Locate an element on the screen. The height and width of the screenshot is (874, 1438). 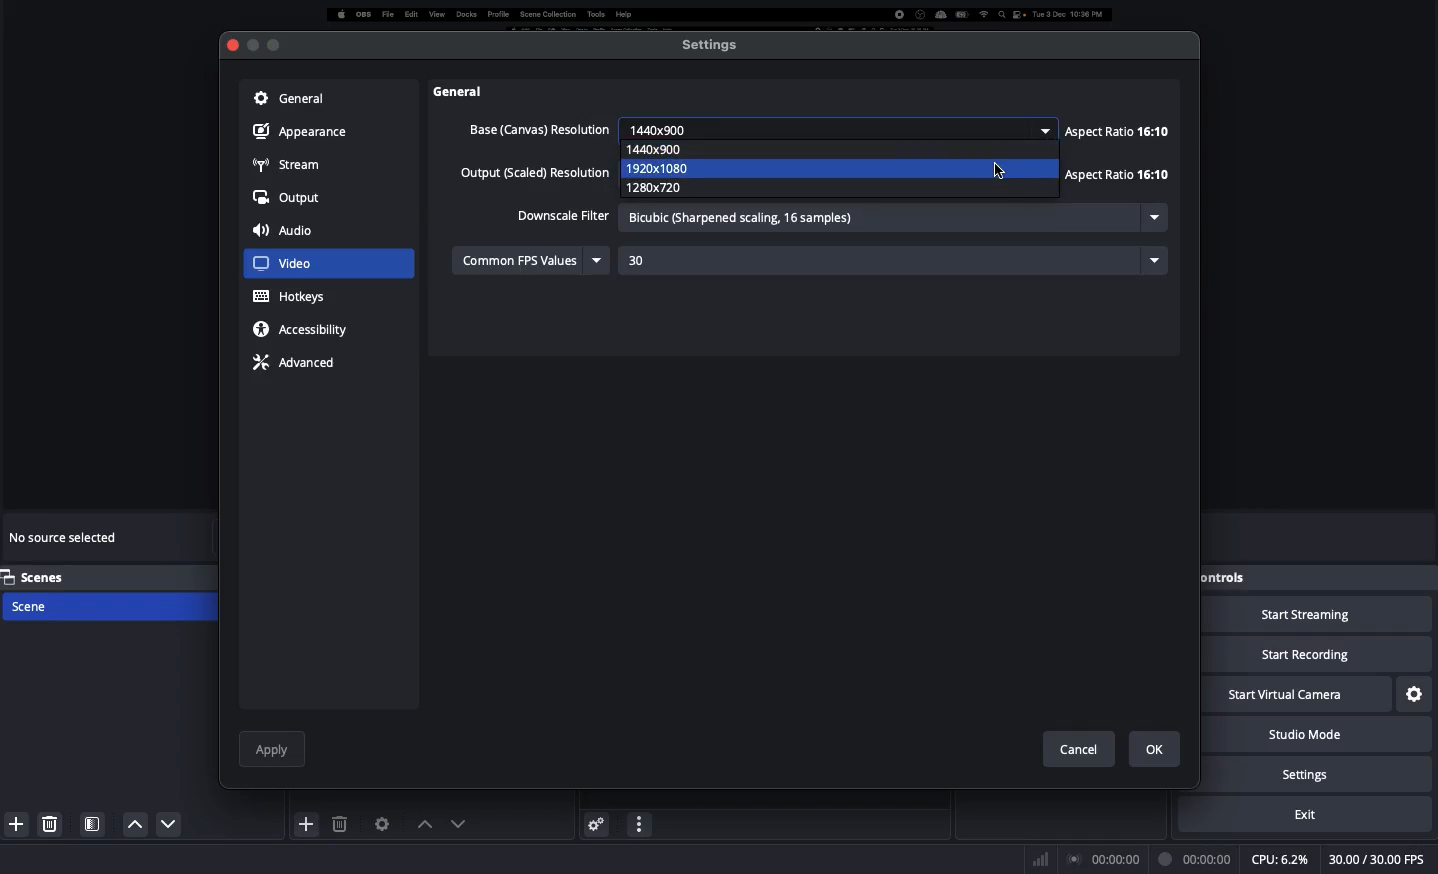
Move down is located at coordinates (456, 823).